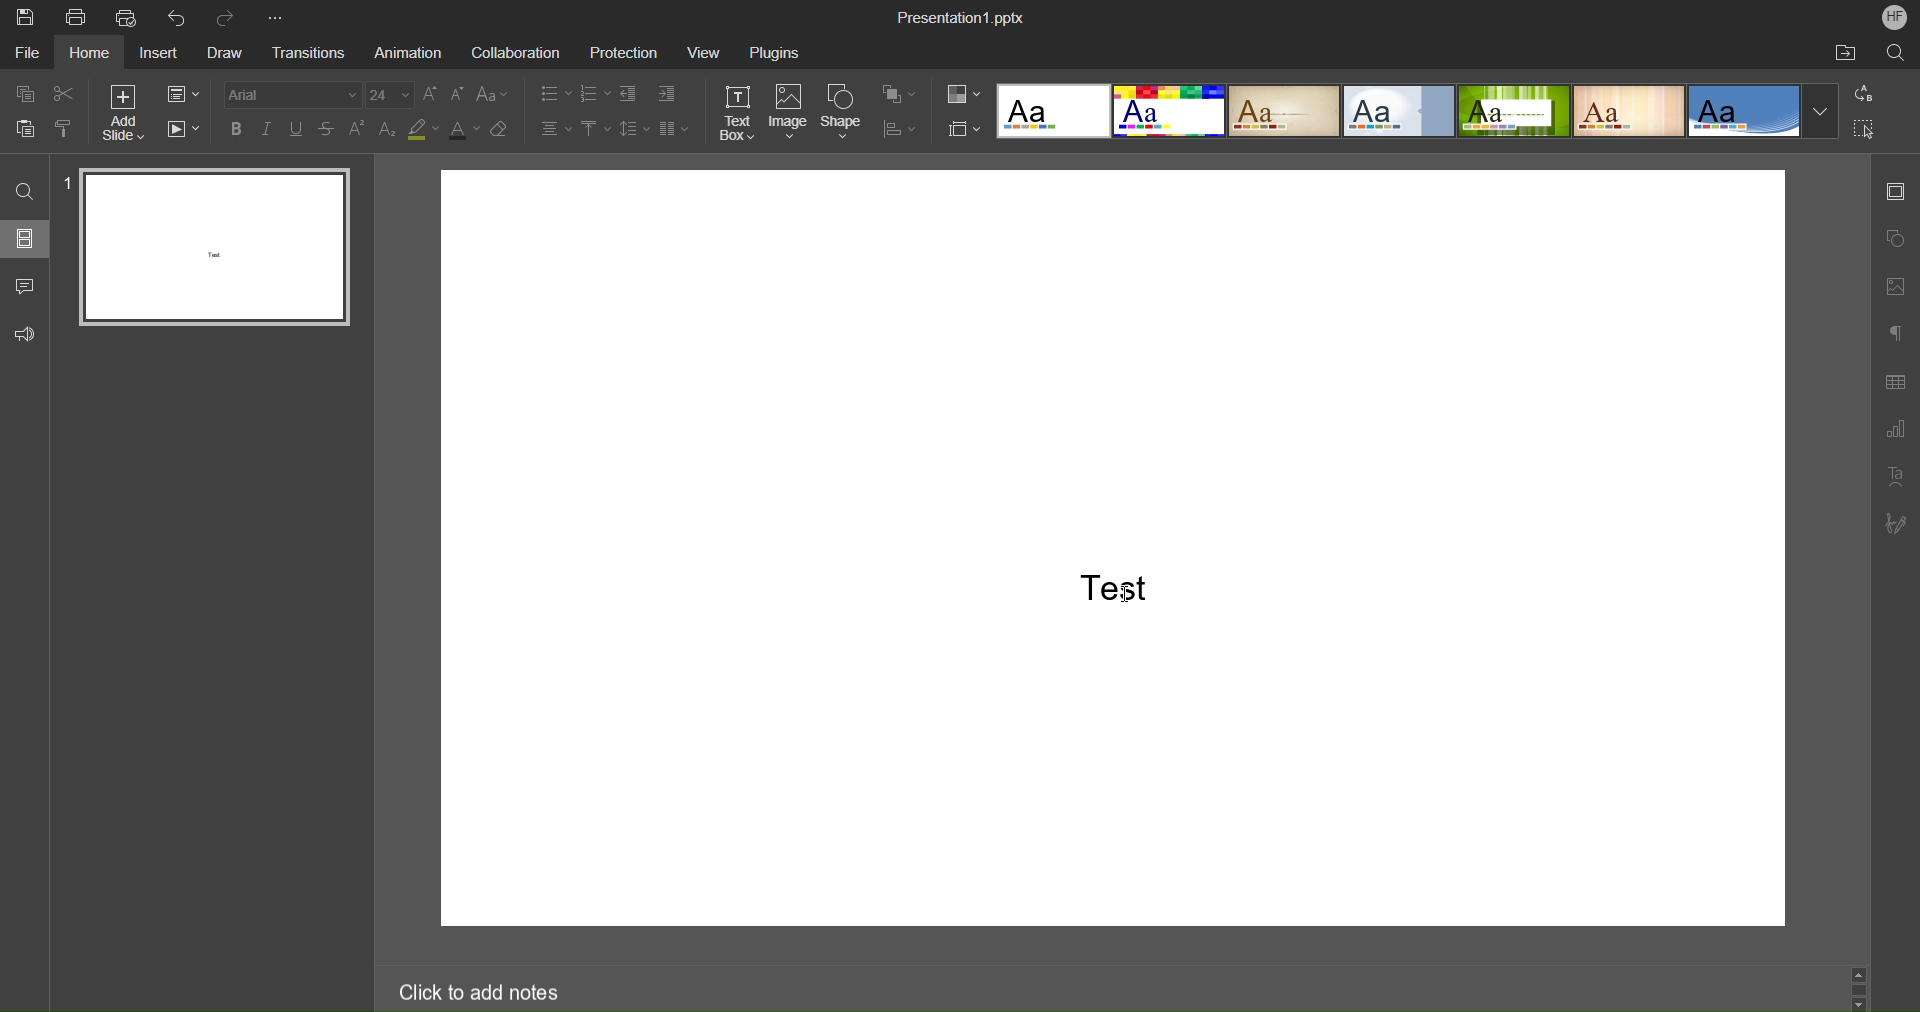 Image resolution: width=1920 pixels, height=1012 pixels. I want to click on Plugins, so click(779, 50).